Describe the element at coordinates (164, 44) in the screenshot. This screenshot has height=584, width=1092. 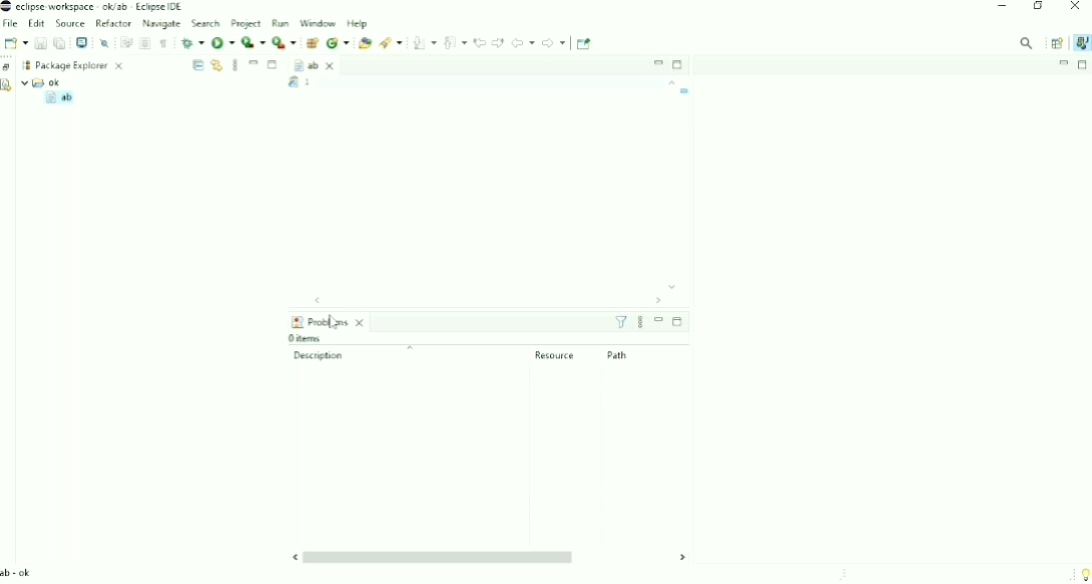
I see `Show Whitespace Characters` at that location.